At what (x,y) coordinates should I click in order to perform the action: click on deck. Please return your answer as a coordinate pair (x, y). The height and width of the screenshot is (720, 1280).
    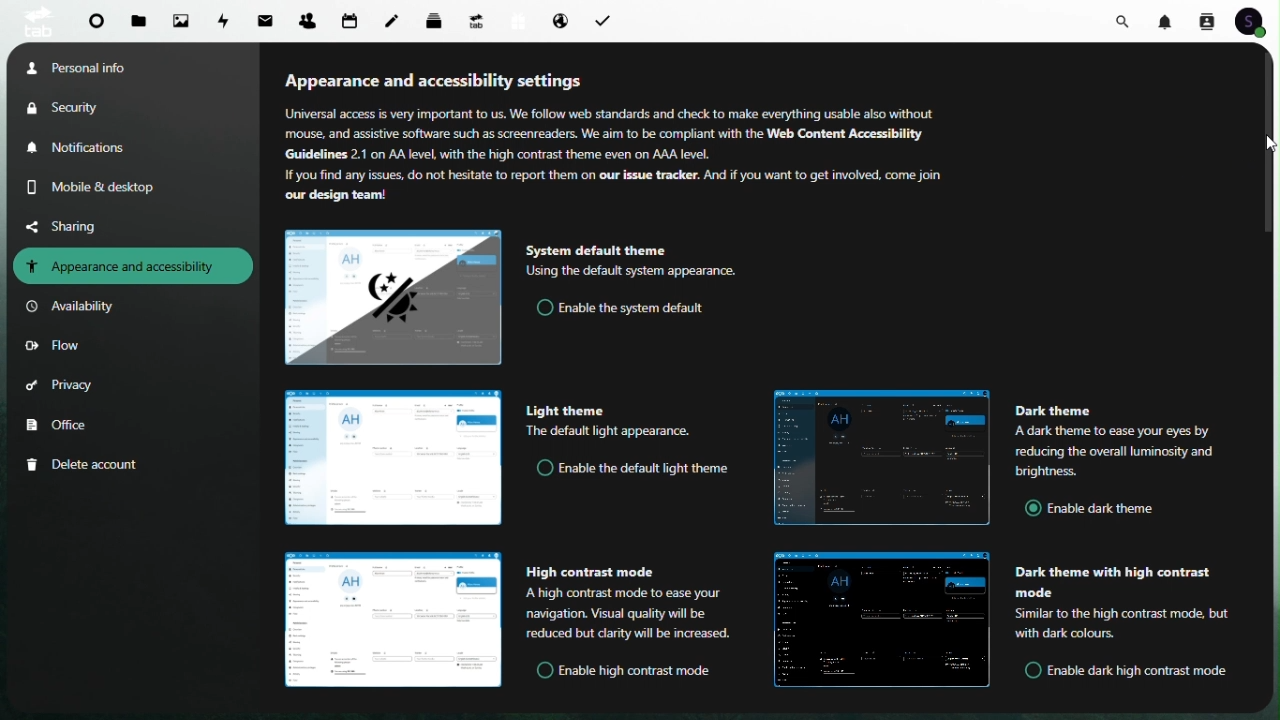
    Looking at the image, I should click on (438, 19).